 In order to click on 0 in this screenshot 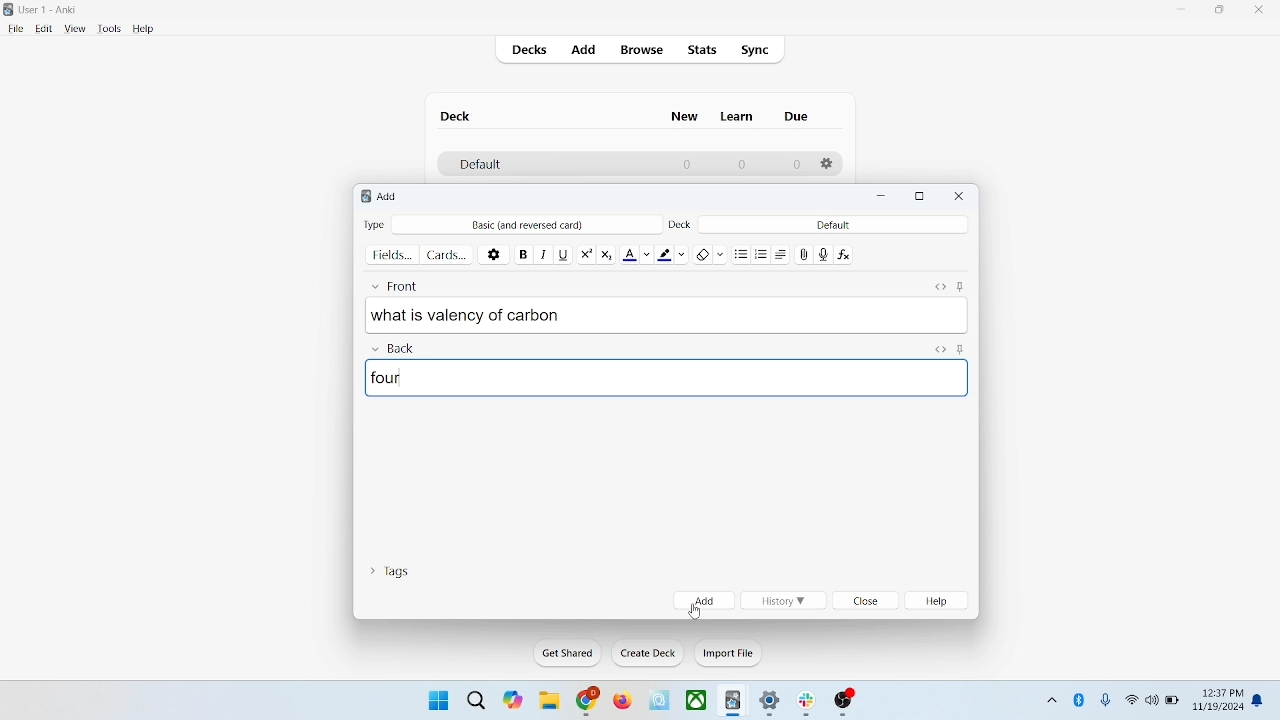, I will do `click(796, 165)`.